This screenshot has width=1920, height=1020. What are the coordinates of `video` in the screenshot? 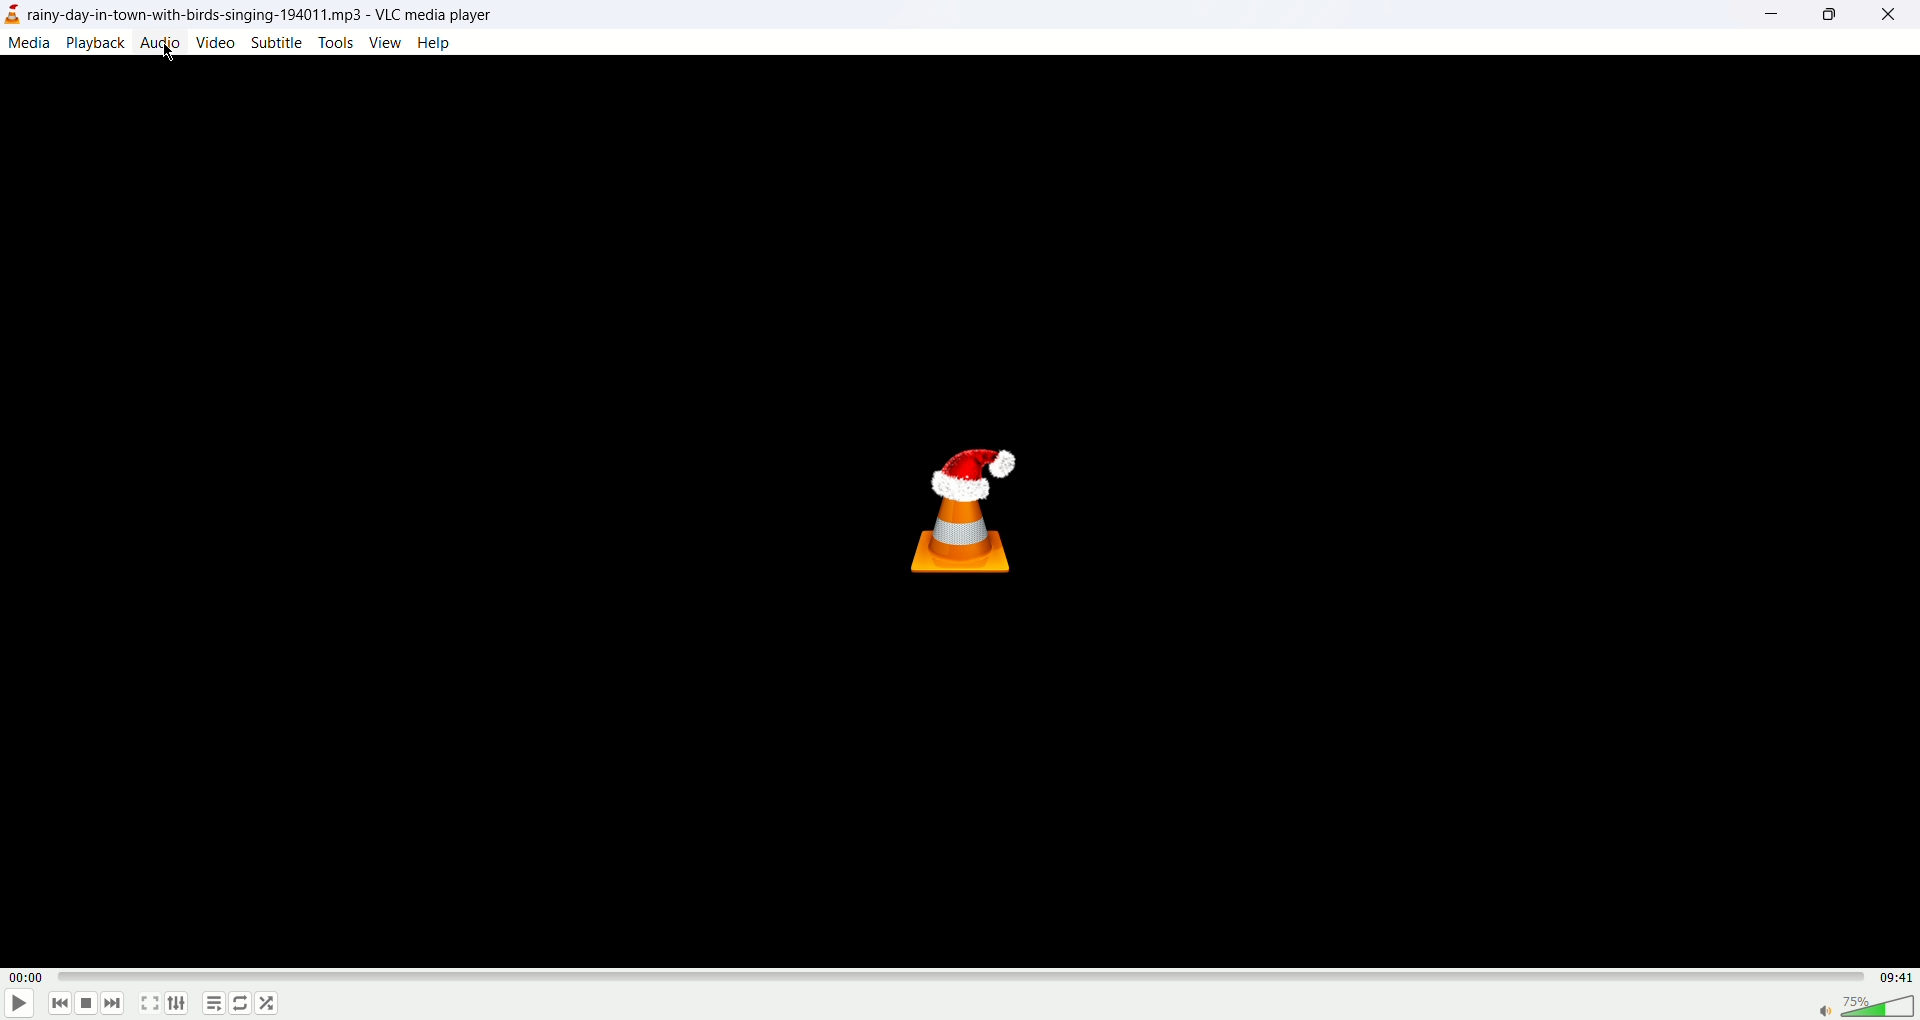 It's located at (215, 42).